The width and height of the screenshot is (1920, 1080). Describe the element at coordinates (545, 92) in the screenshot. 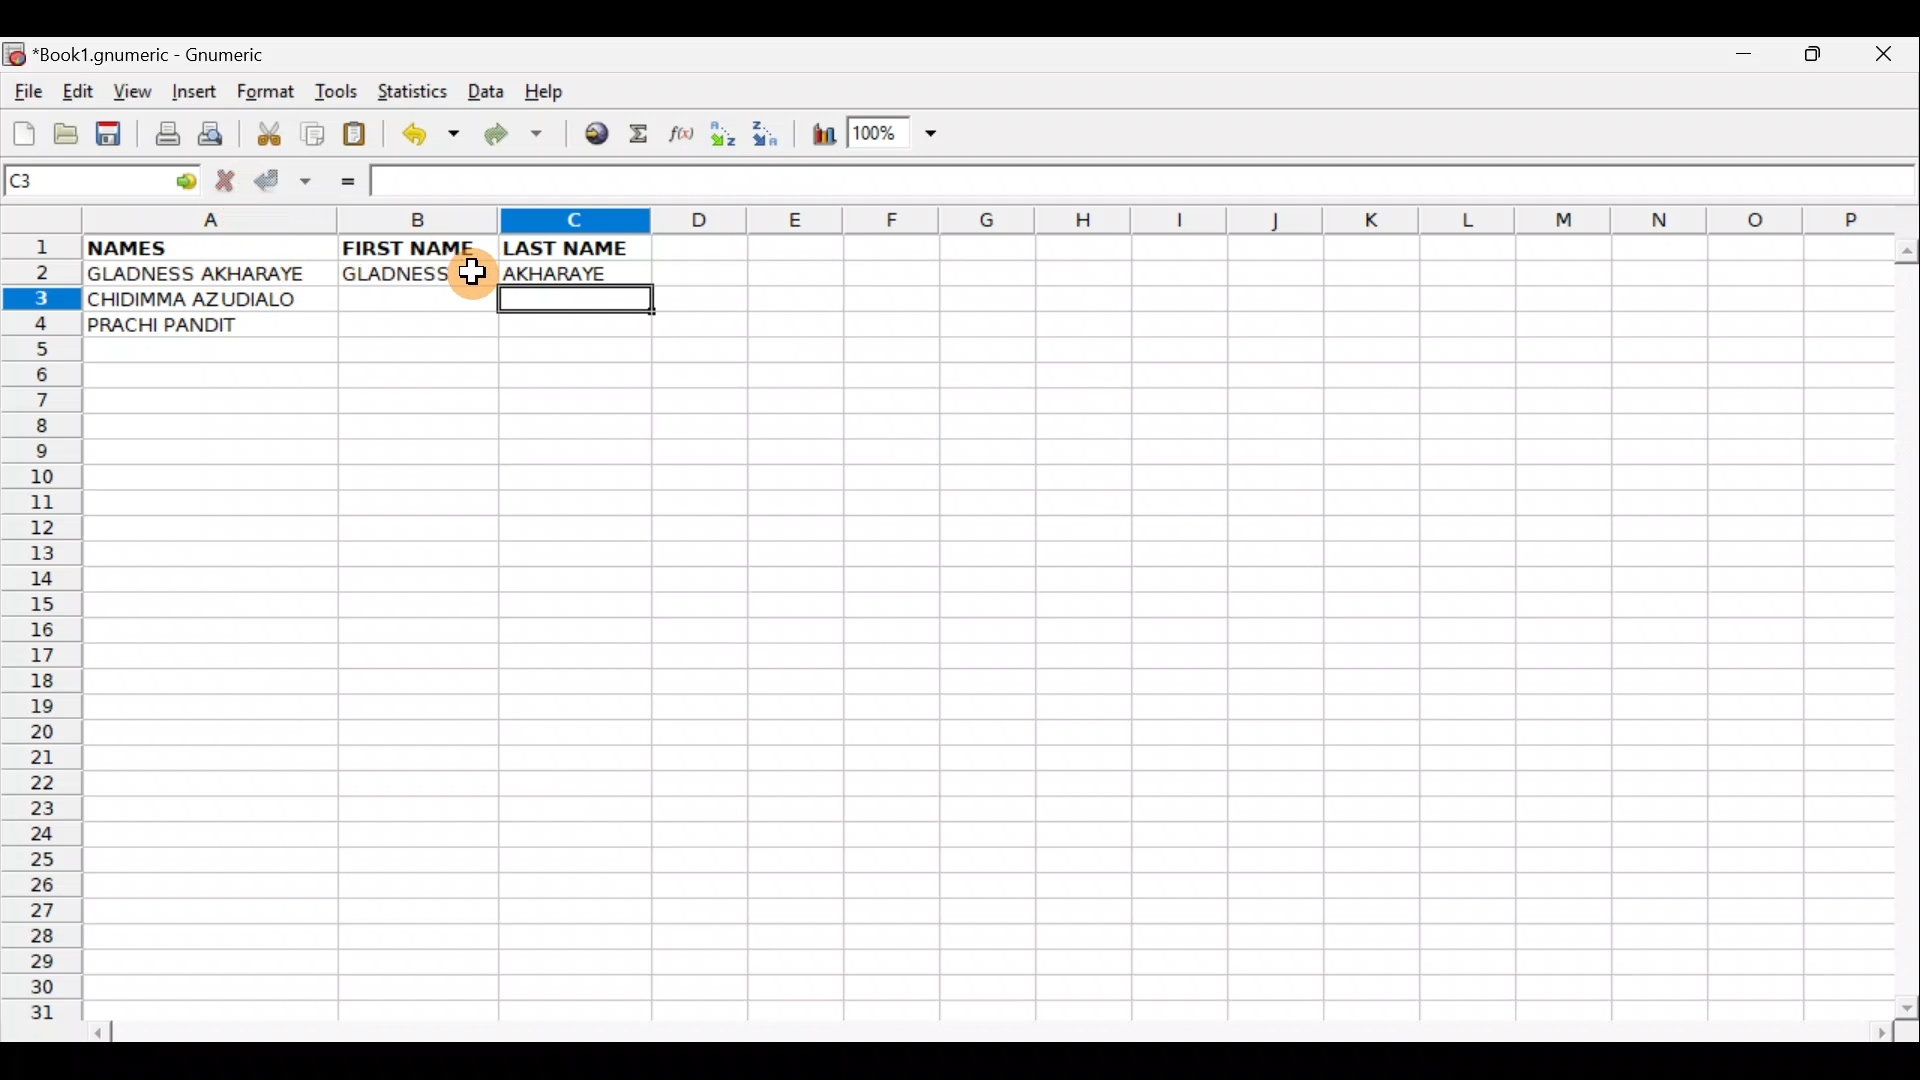

I see `Help` at that location.